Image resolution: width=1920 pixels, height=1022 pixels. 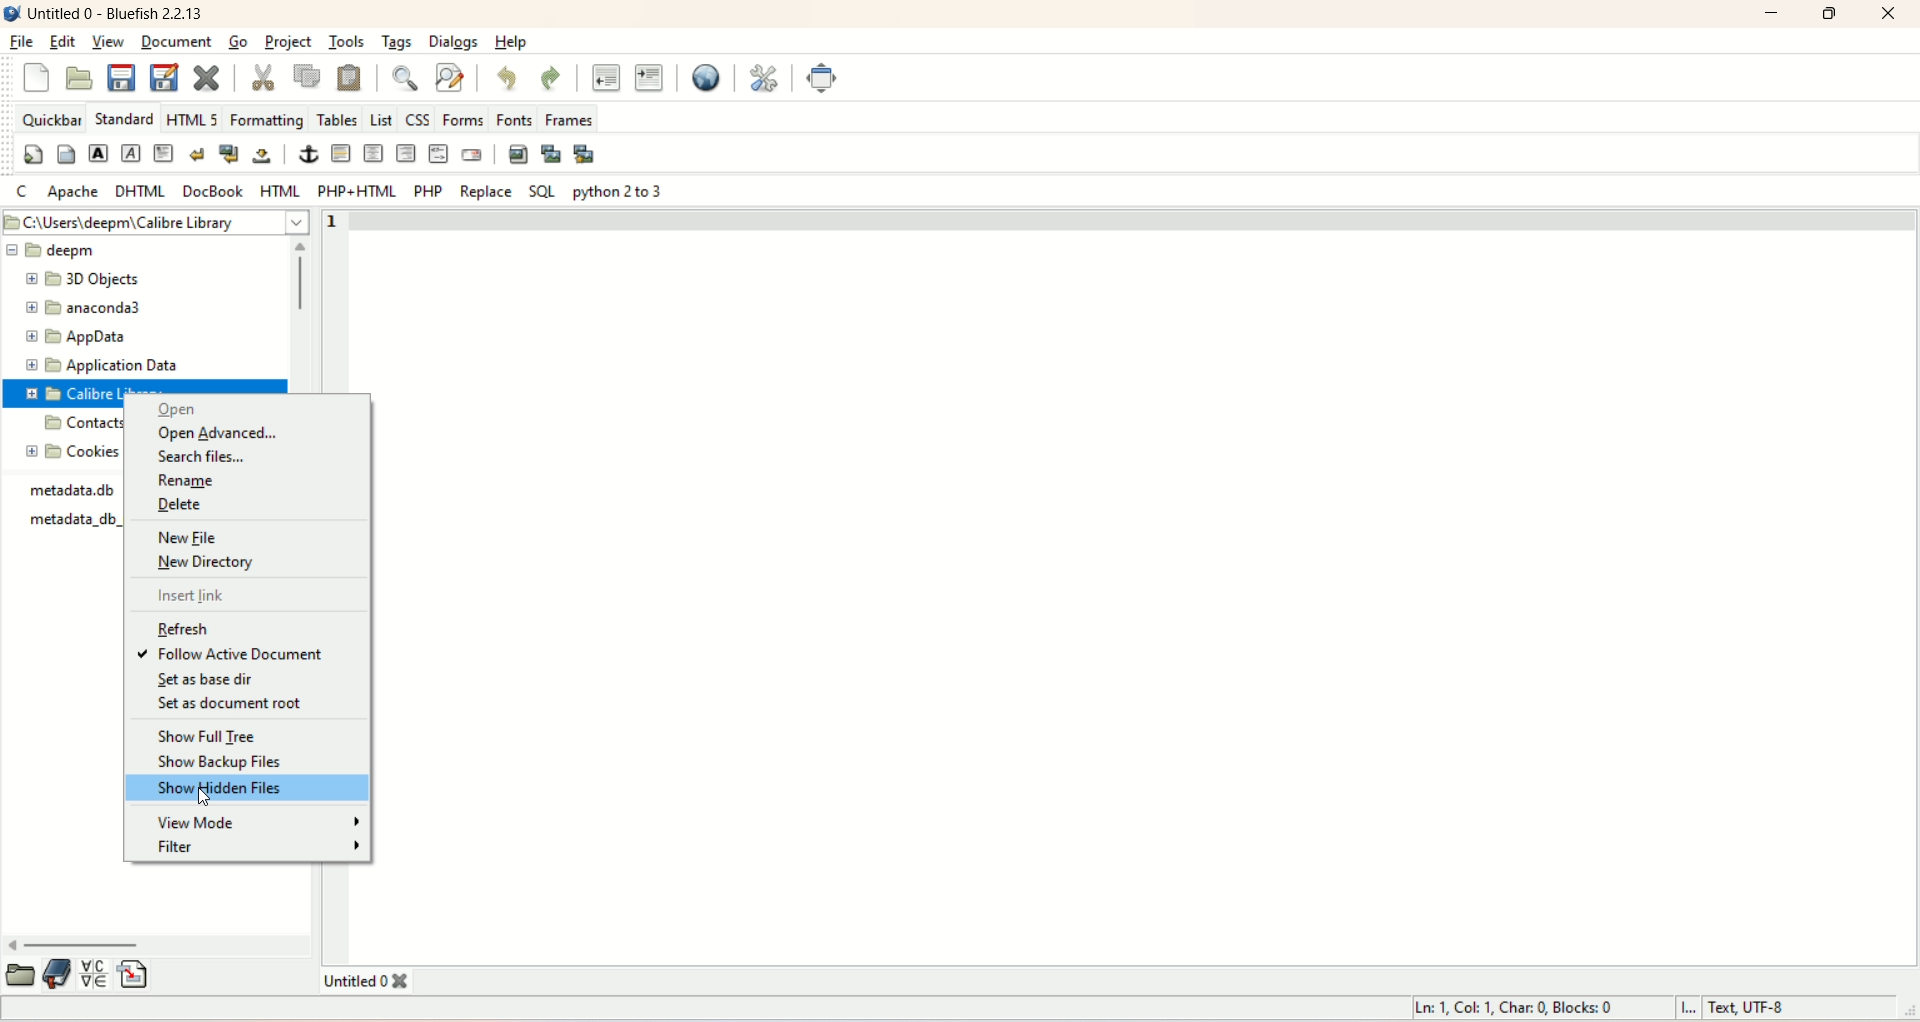 What do you see at coordinates (118, 16) in the screenshot?
I see `title` at bounding box center [118, 16].